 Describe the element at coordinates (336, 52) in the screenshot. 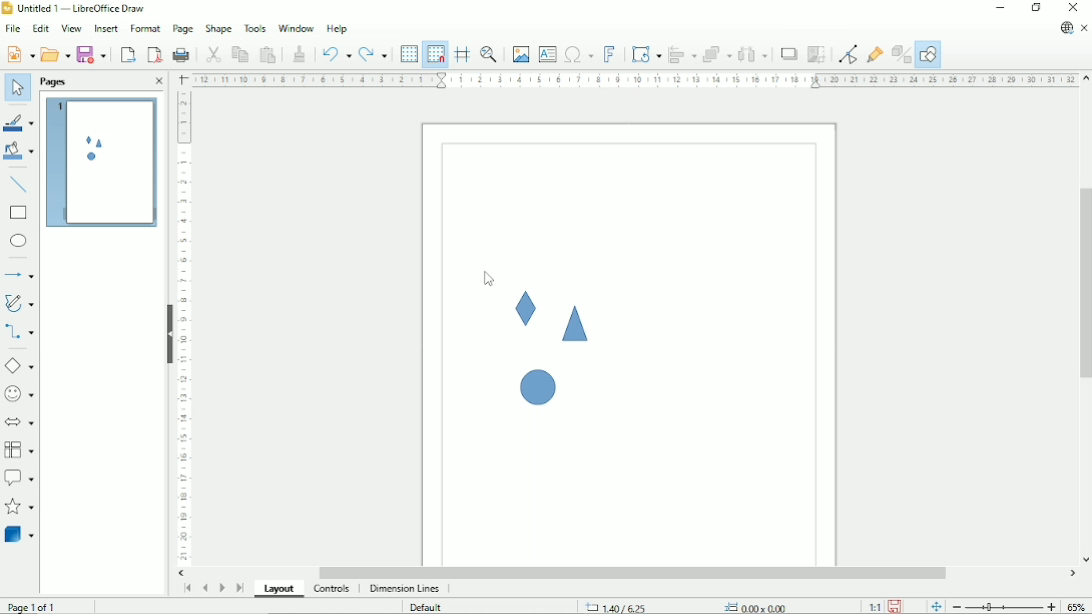

I see `Undo` at that location.